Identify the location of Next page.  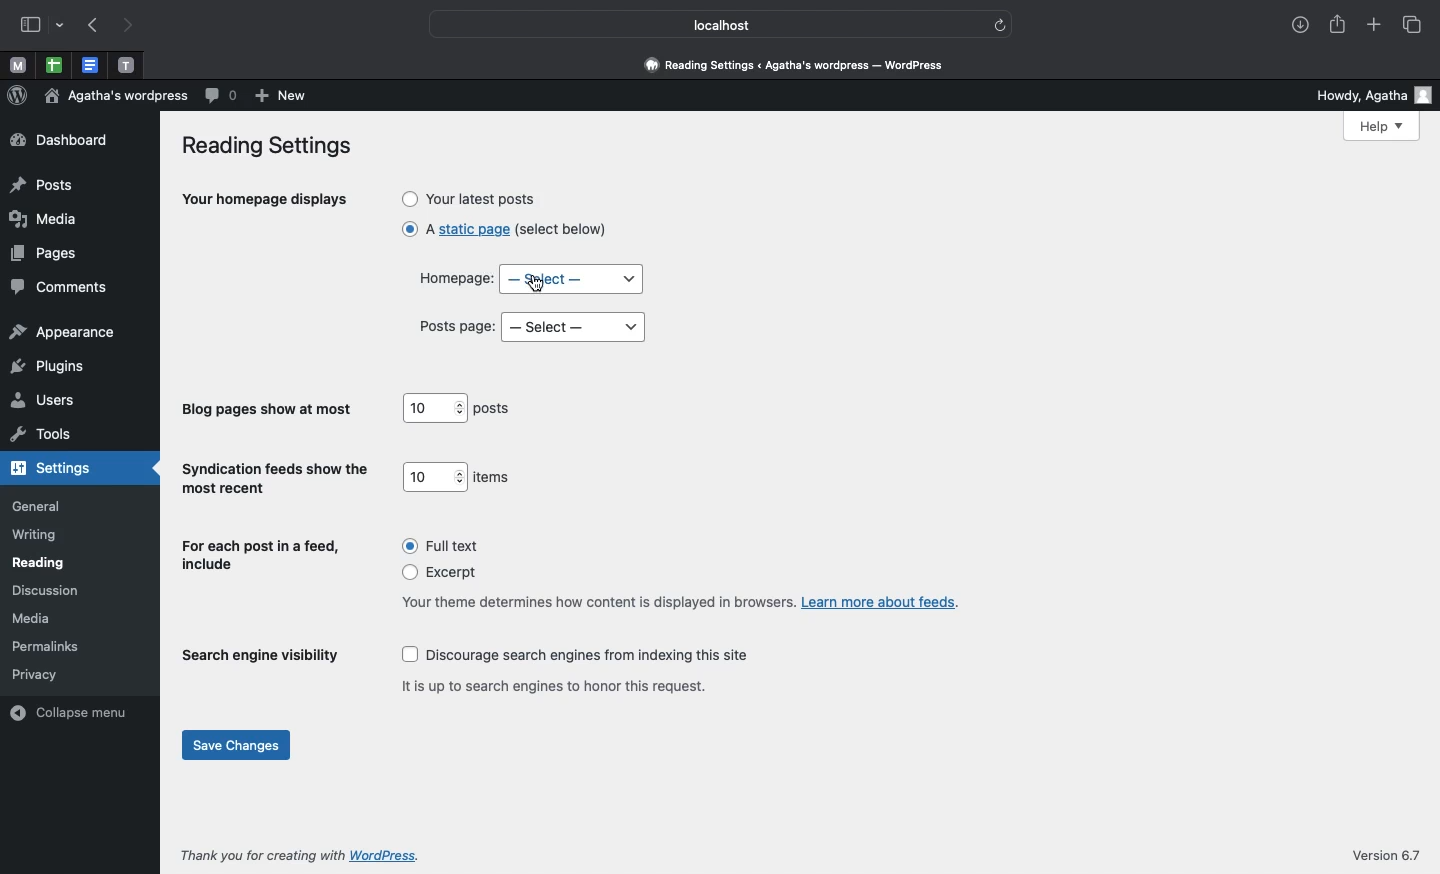
(131, 27).